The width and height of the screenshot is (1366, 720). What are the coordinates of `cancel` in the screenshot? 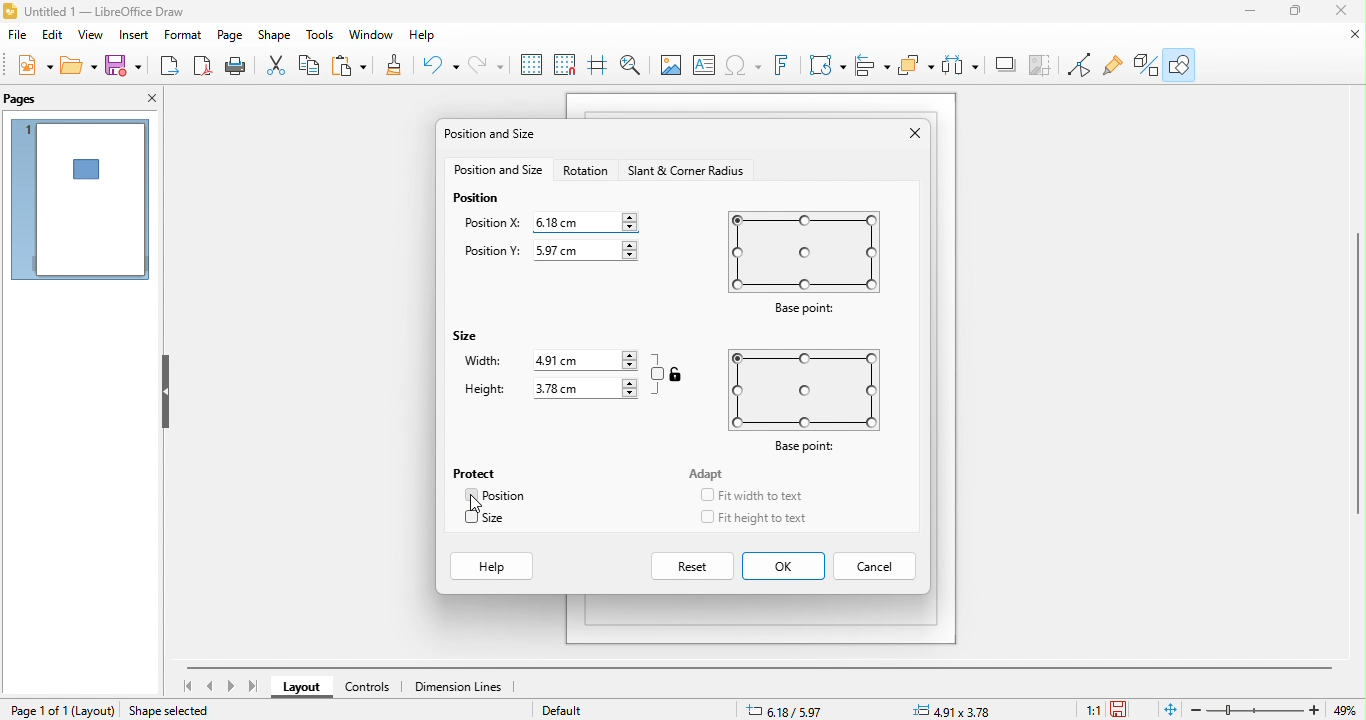 It's located at (878, 565).